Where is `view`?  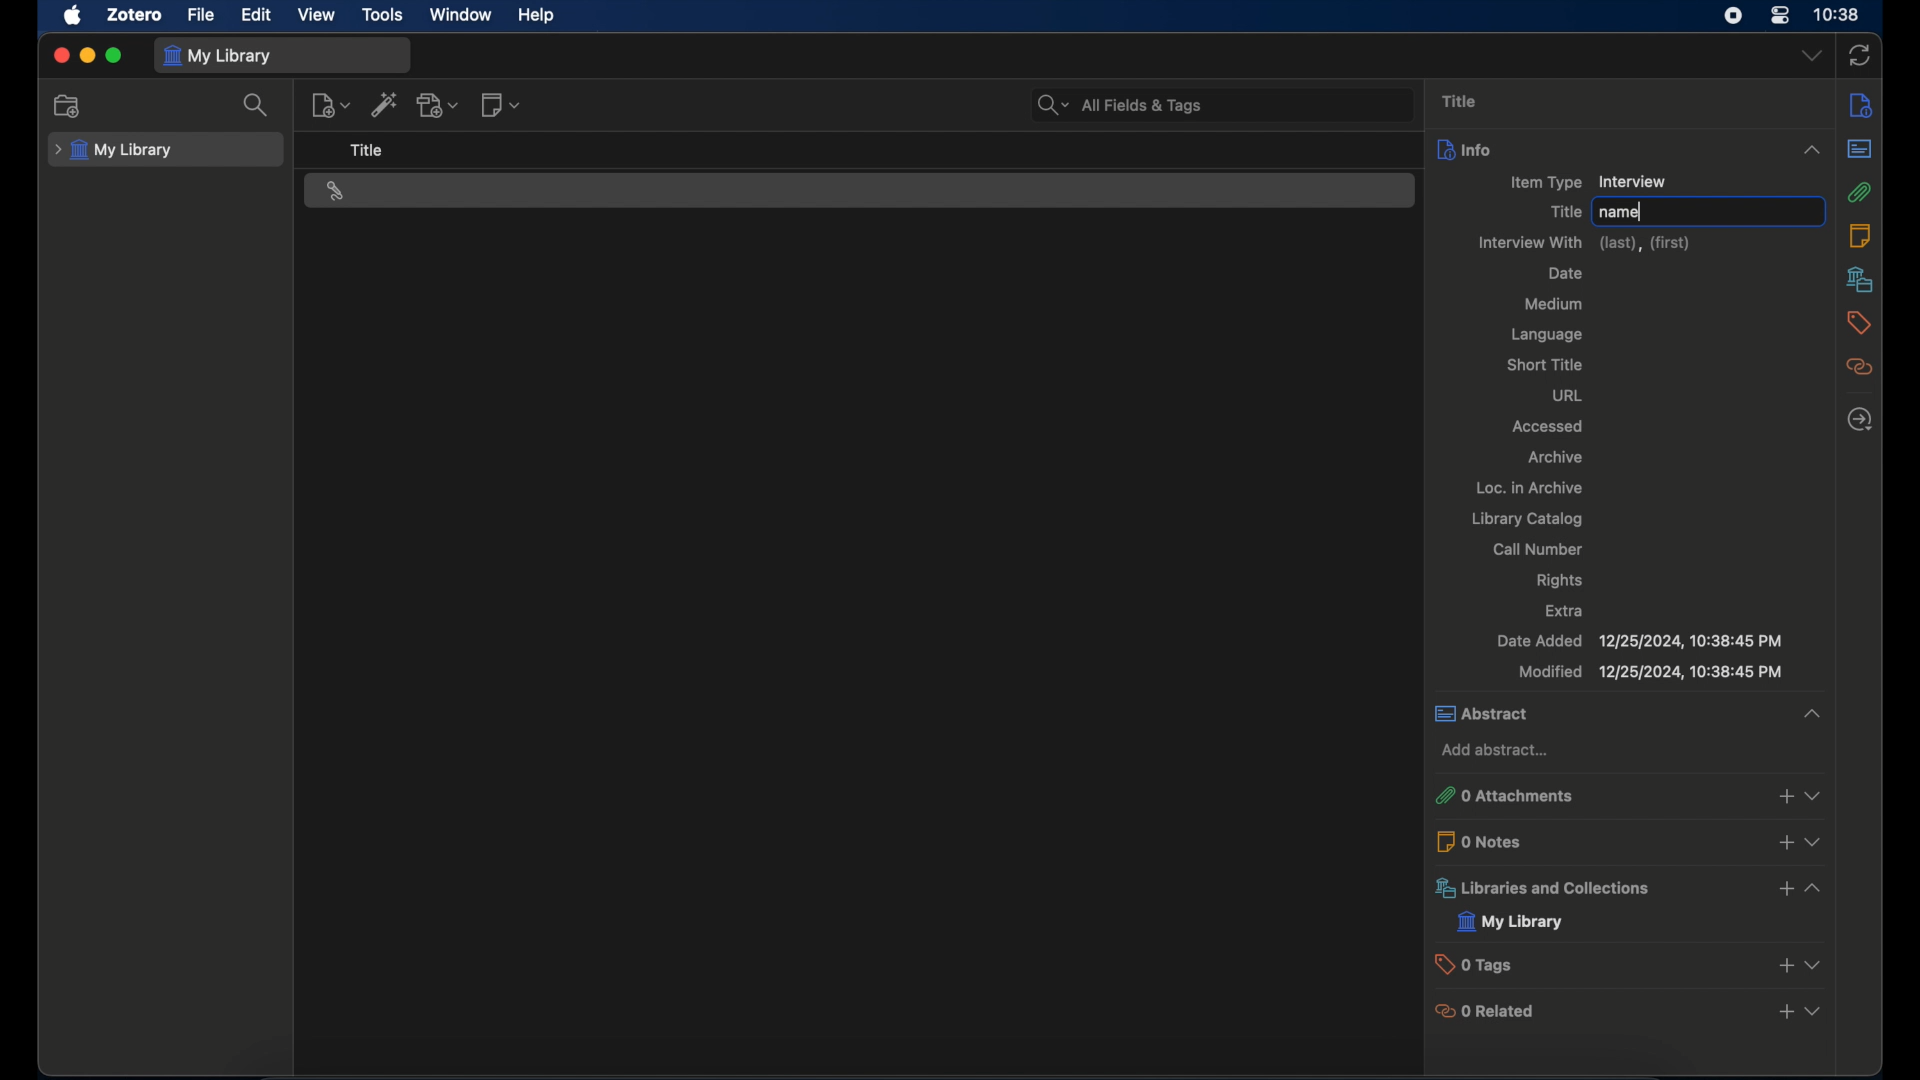
view is located at coordinates (1813, 888).